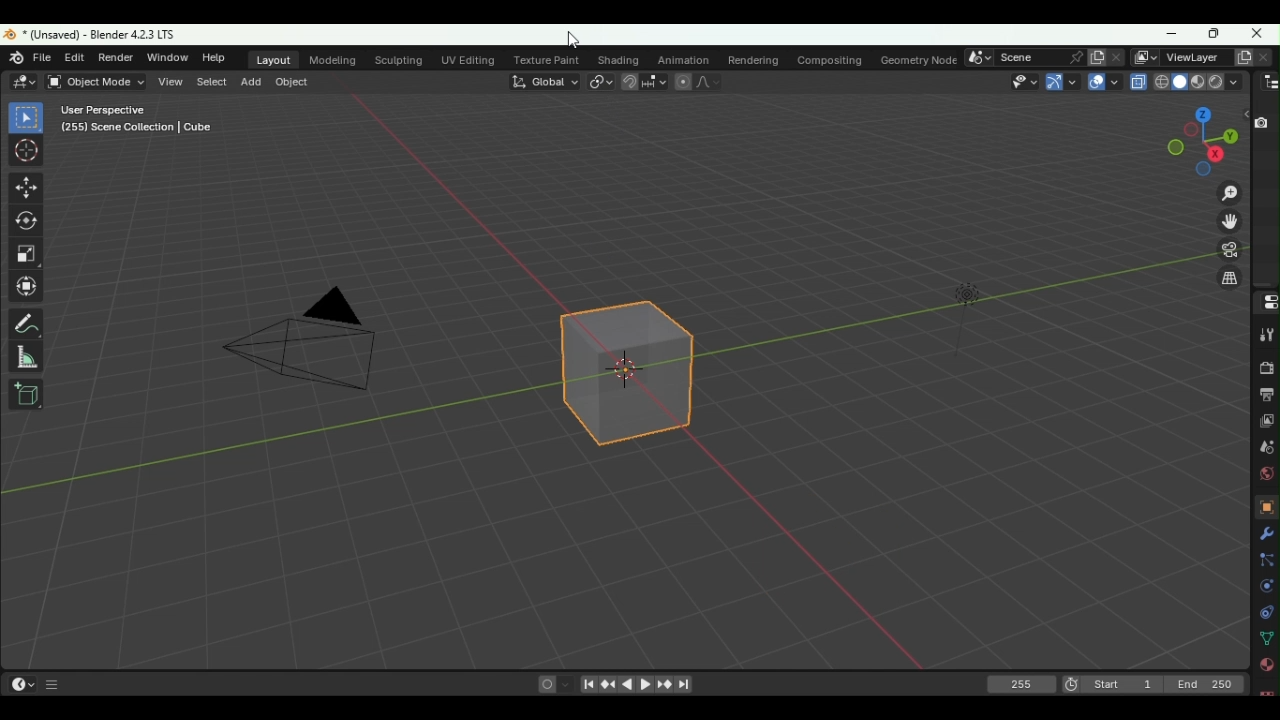 This screenshot has width=1280, height=720. Describe the element at coordinates (1178, 82) in the screenshot. I see `Viewport shading: Solid` at that location.